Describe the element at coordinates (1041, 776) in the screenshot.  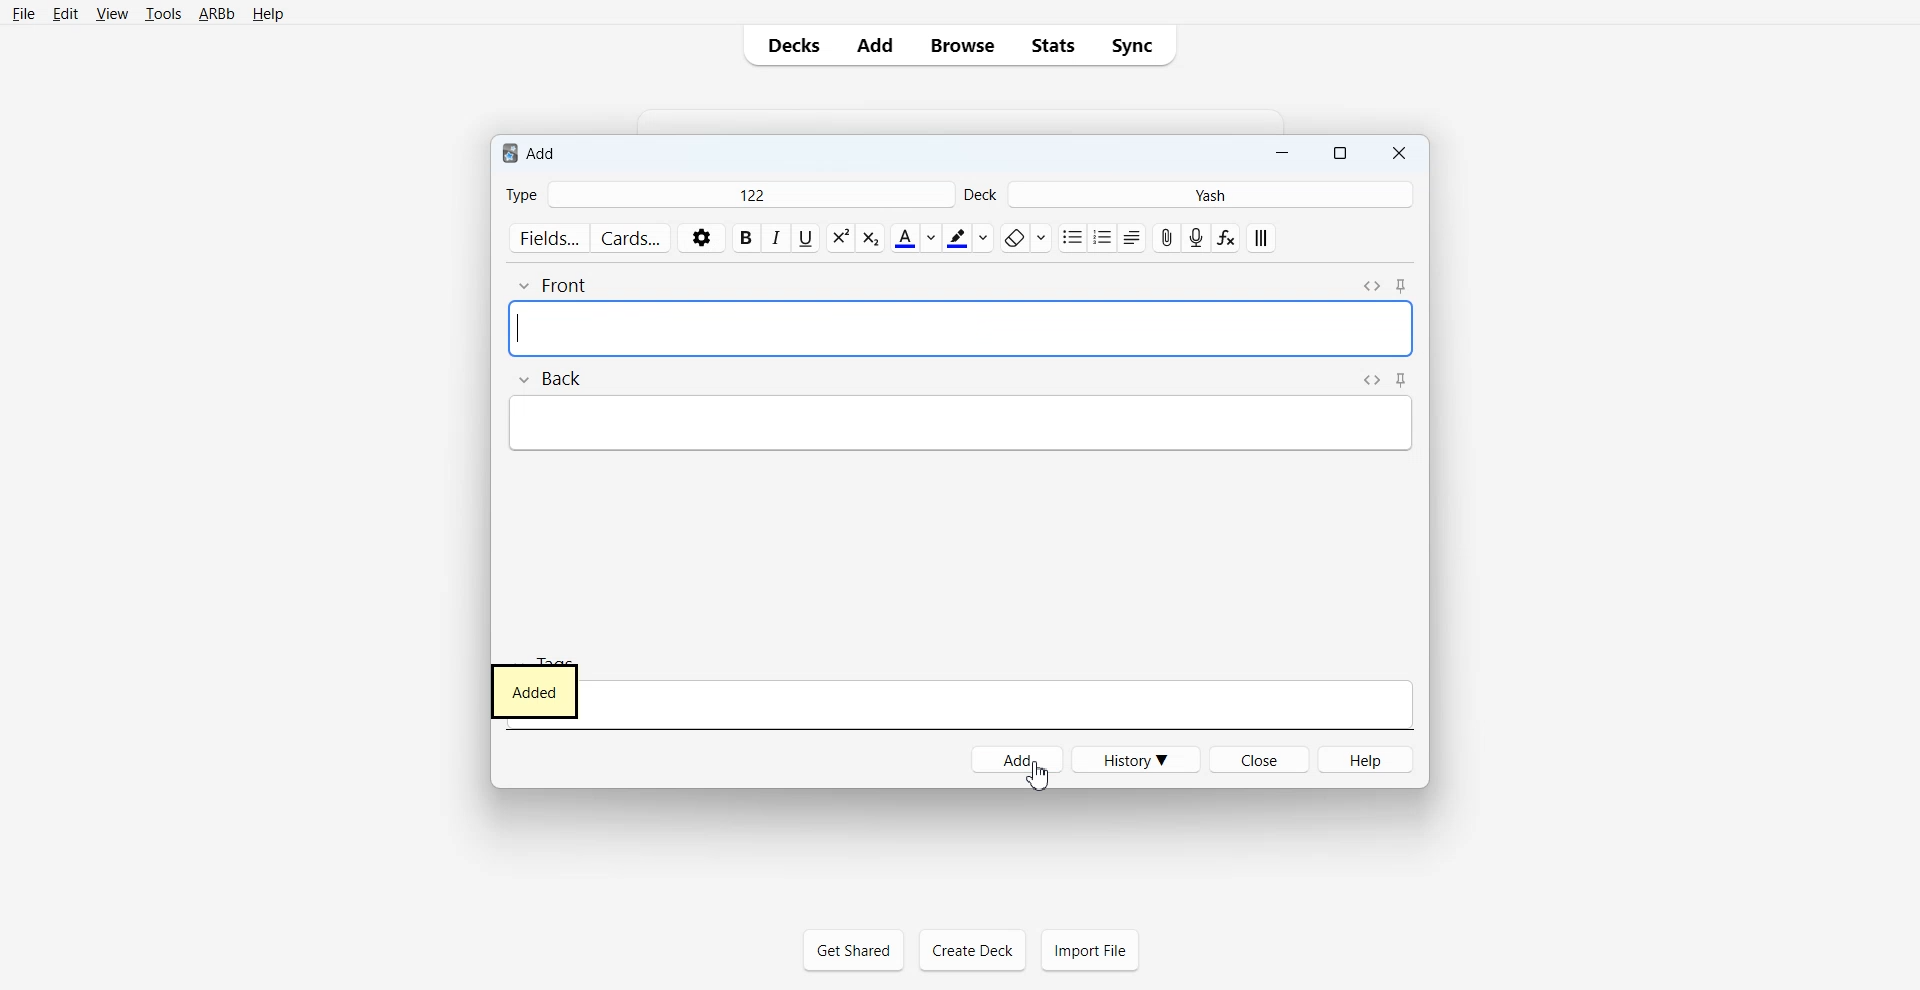
I see `Cursor` at that location.